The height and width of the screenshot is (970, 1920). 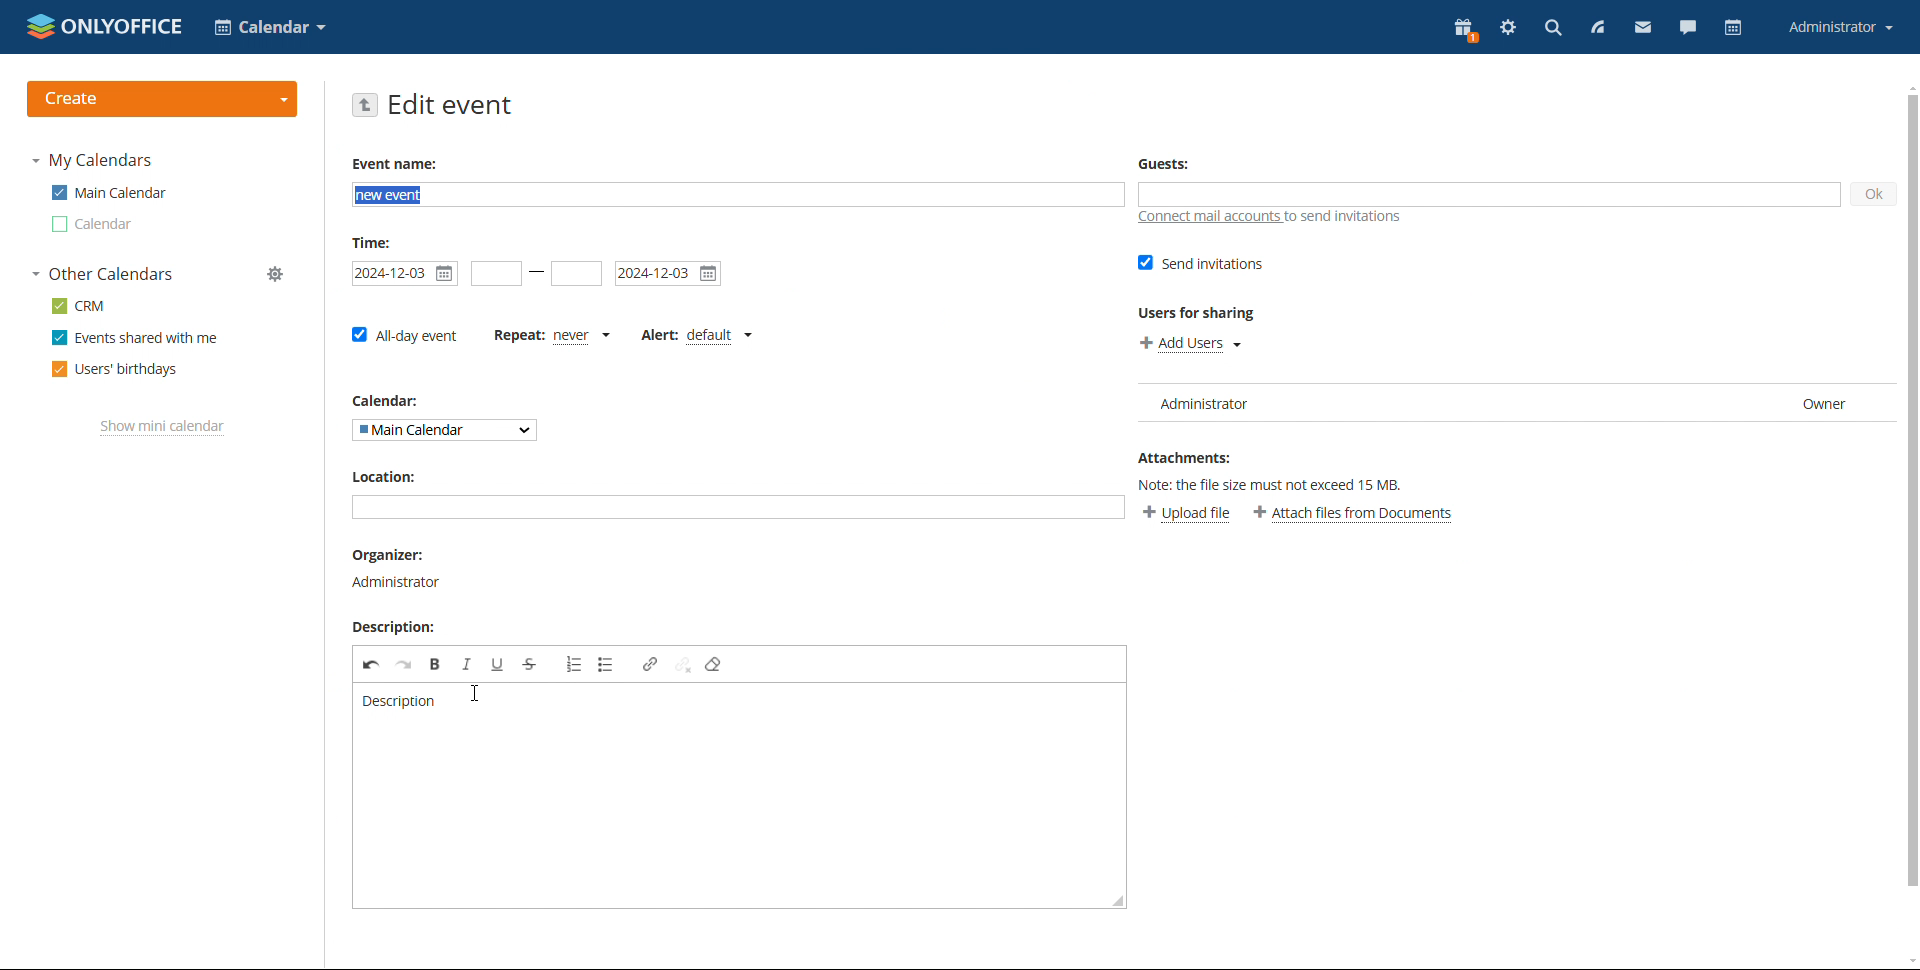 What do you see at coordinates (376, 242) in the screenshot?
I see `Time:` at bounding box center [376, 242].